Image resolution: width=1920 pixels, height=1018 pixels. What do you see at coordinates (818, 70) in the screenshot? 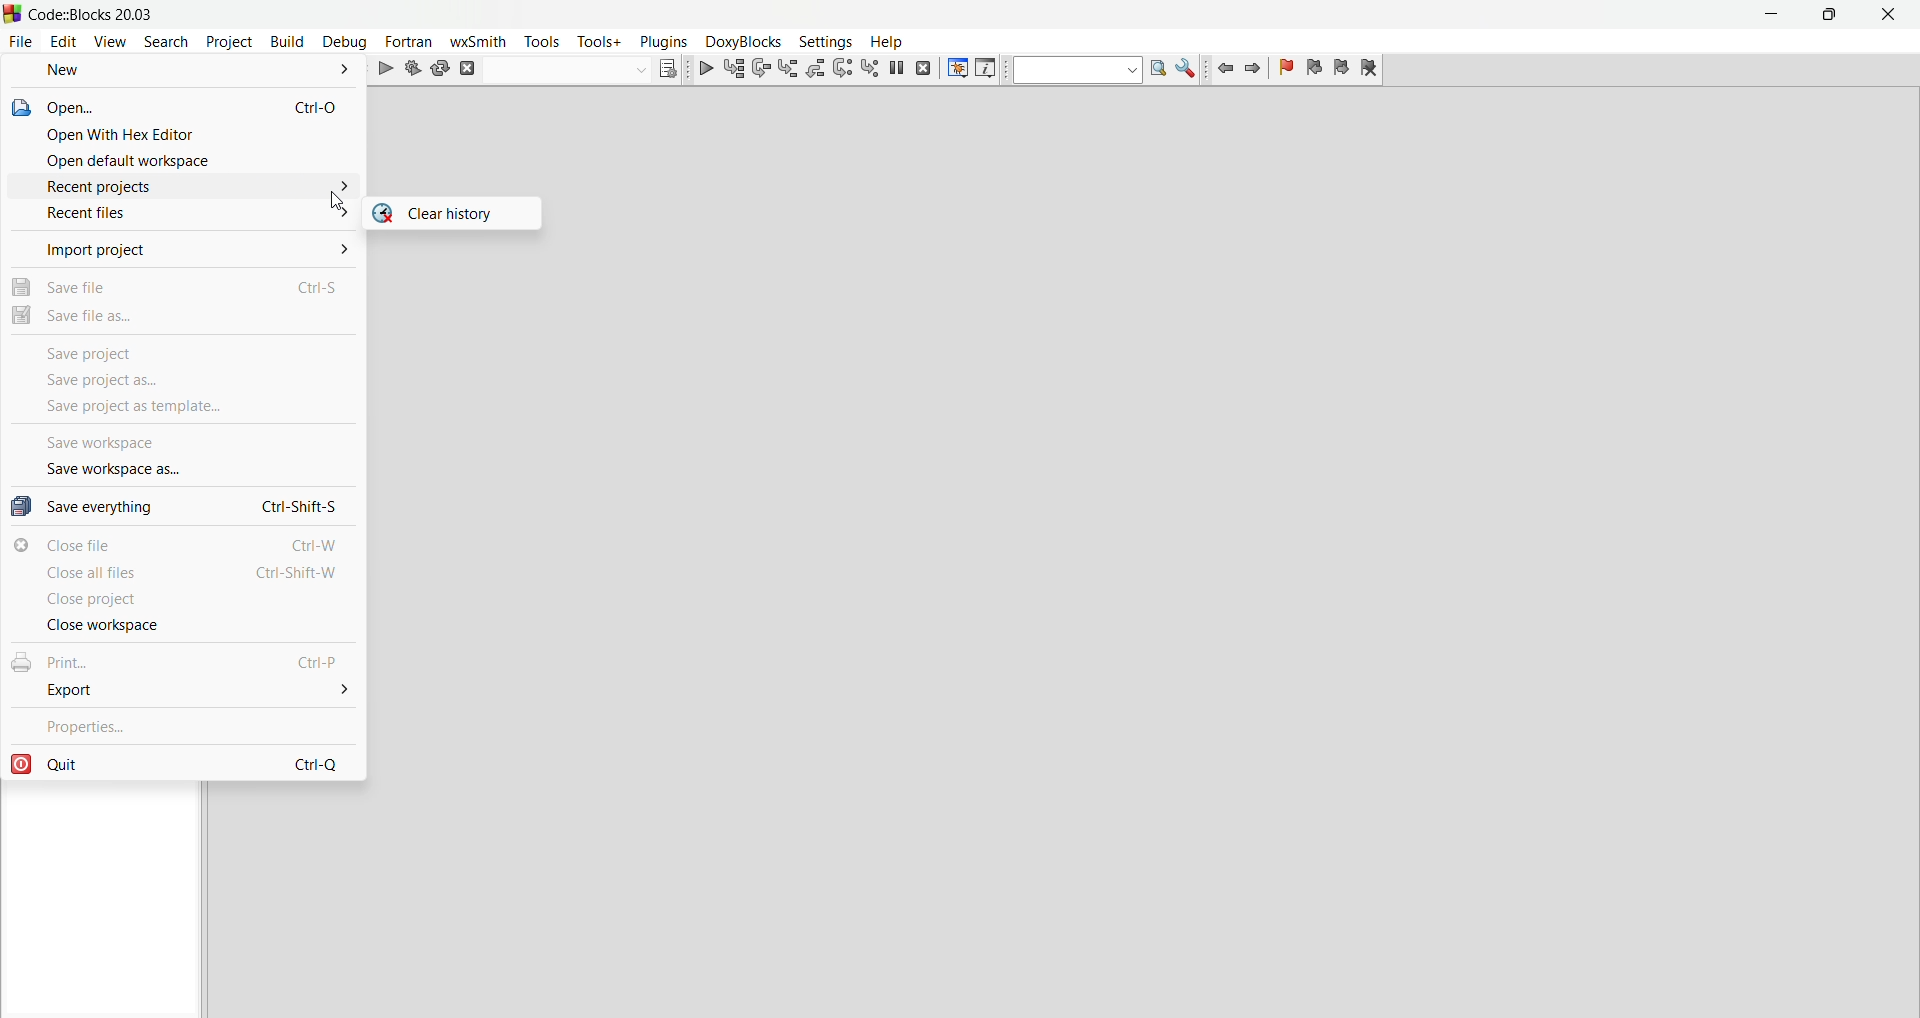
I see `step out` at bounding box center [818, 70].